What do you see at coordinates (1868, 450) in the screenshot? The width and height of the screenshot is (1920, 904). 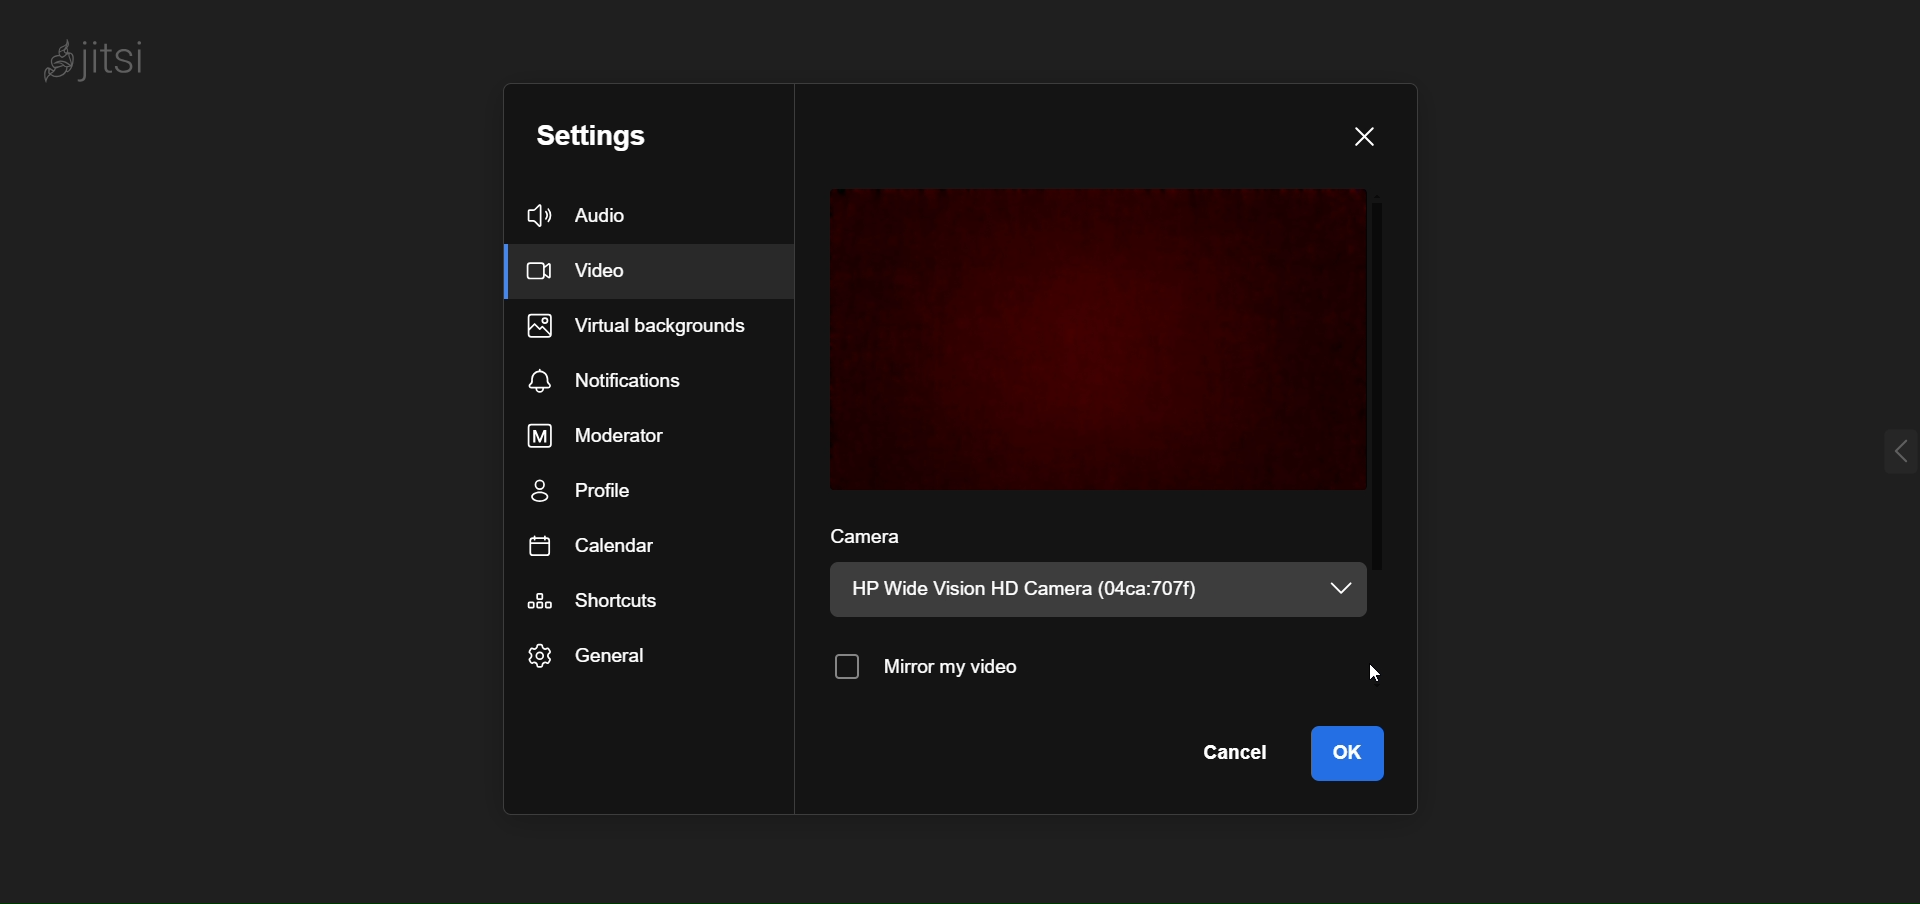 I see `expand` at bounding box center [1868, 450].